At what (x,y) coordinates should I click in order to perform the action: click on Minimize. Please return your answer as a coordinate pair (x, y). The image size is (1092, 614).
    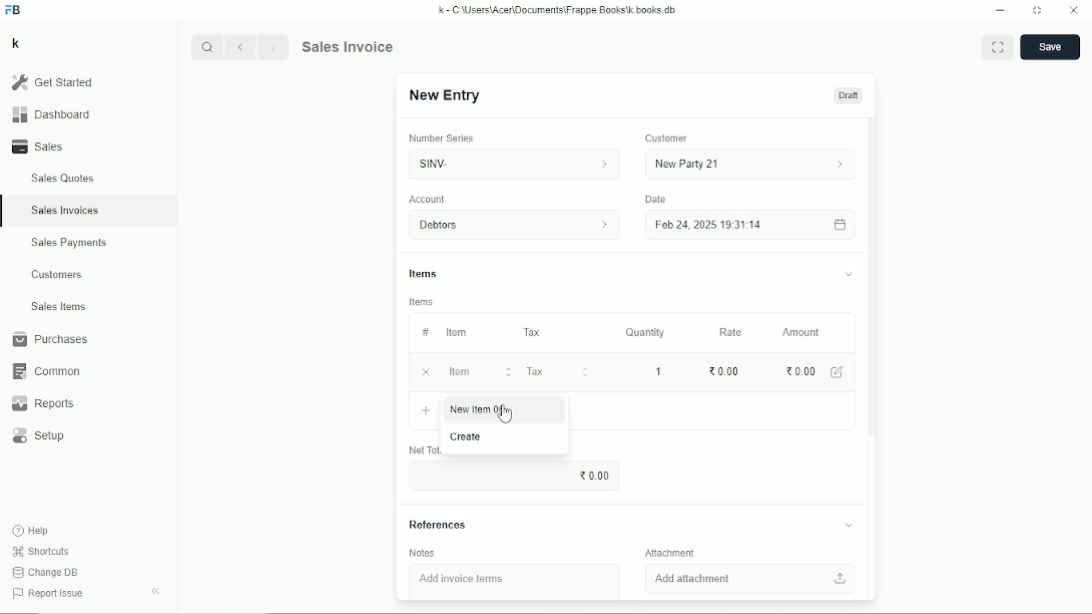
    Looking at the image, I should click on (1000, 11).